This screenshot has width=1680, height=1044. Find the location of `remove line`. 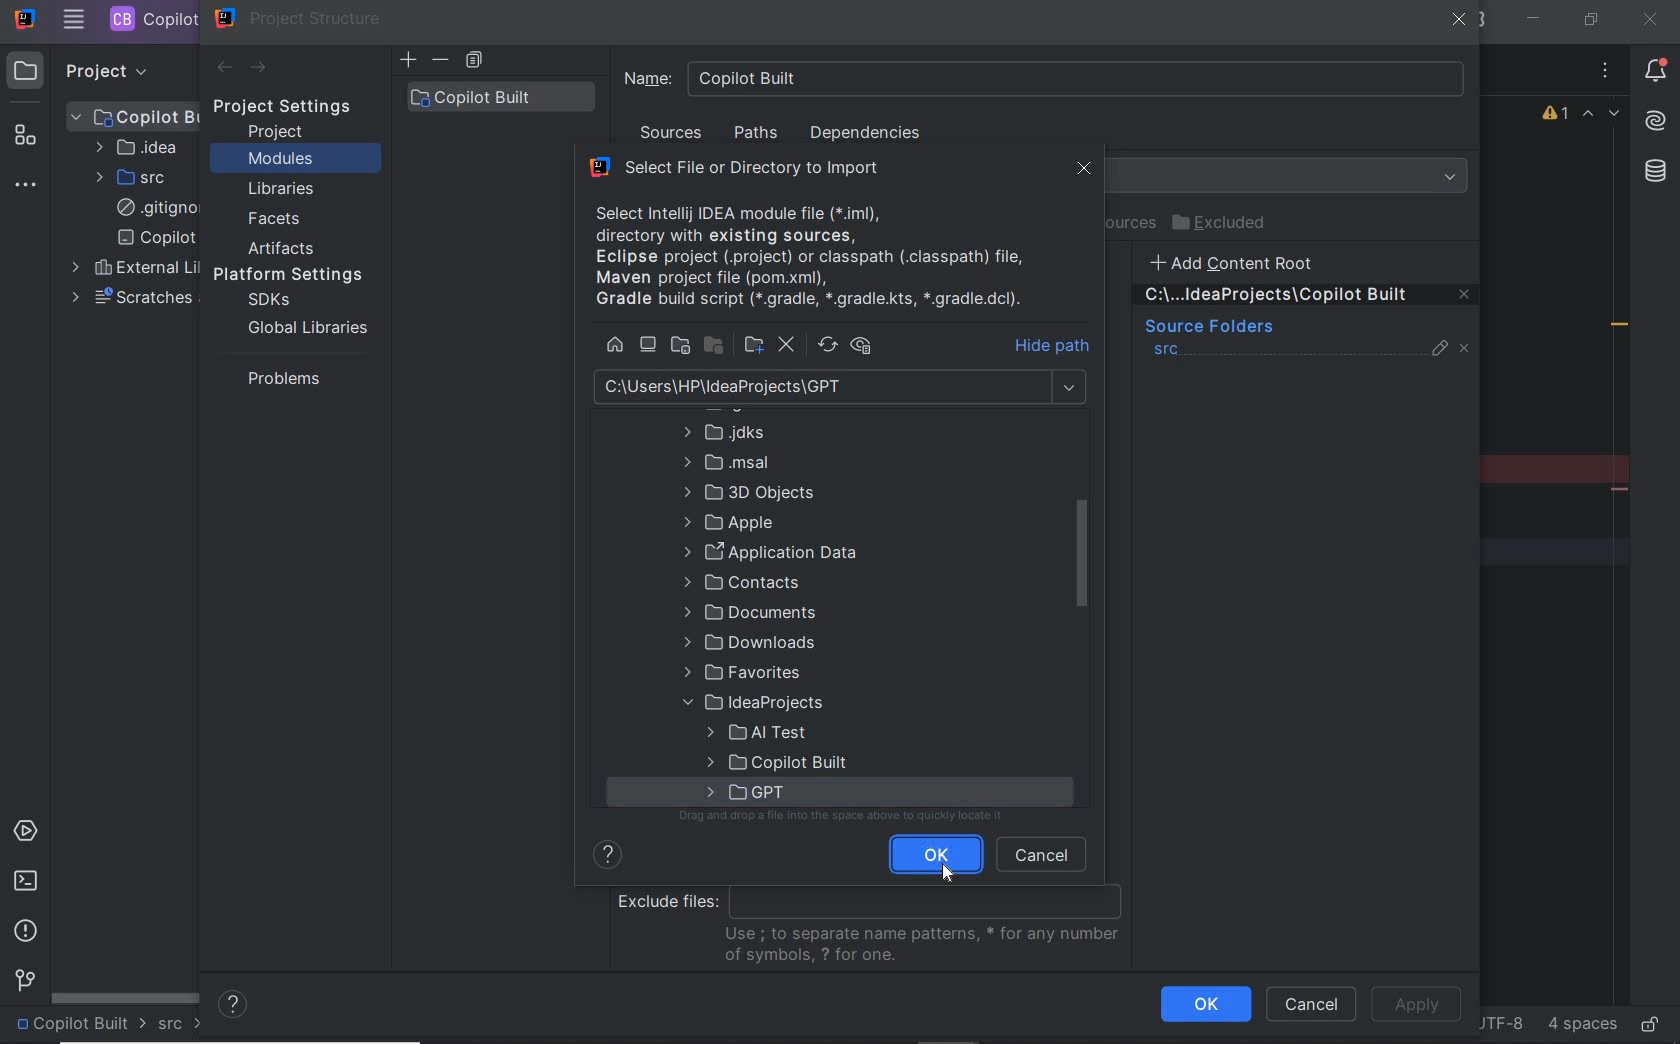

remove line is located at coordinates (1622, 489).